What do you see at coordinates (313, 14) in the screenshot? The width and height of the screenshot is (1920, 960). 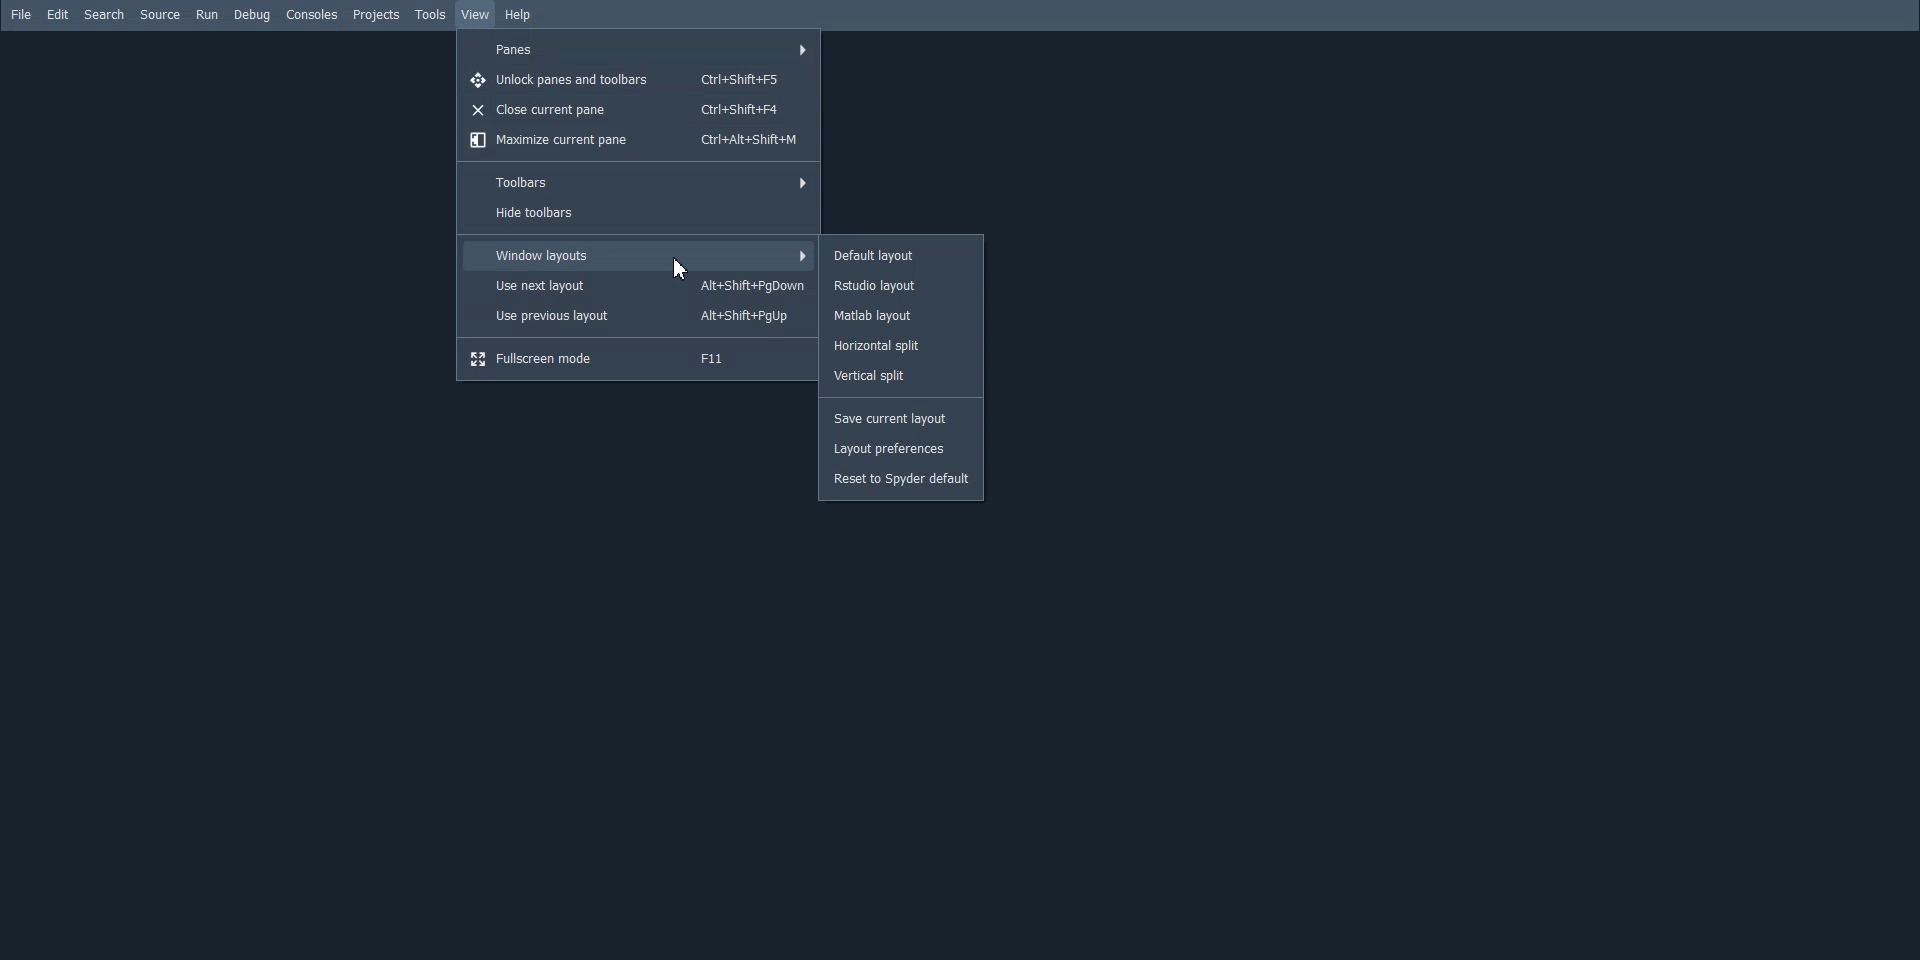 I see `Consoles` at bounding box center [313, 14].